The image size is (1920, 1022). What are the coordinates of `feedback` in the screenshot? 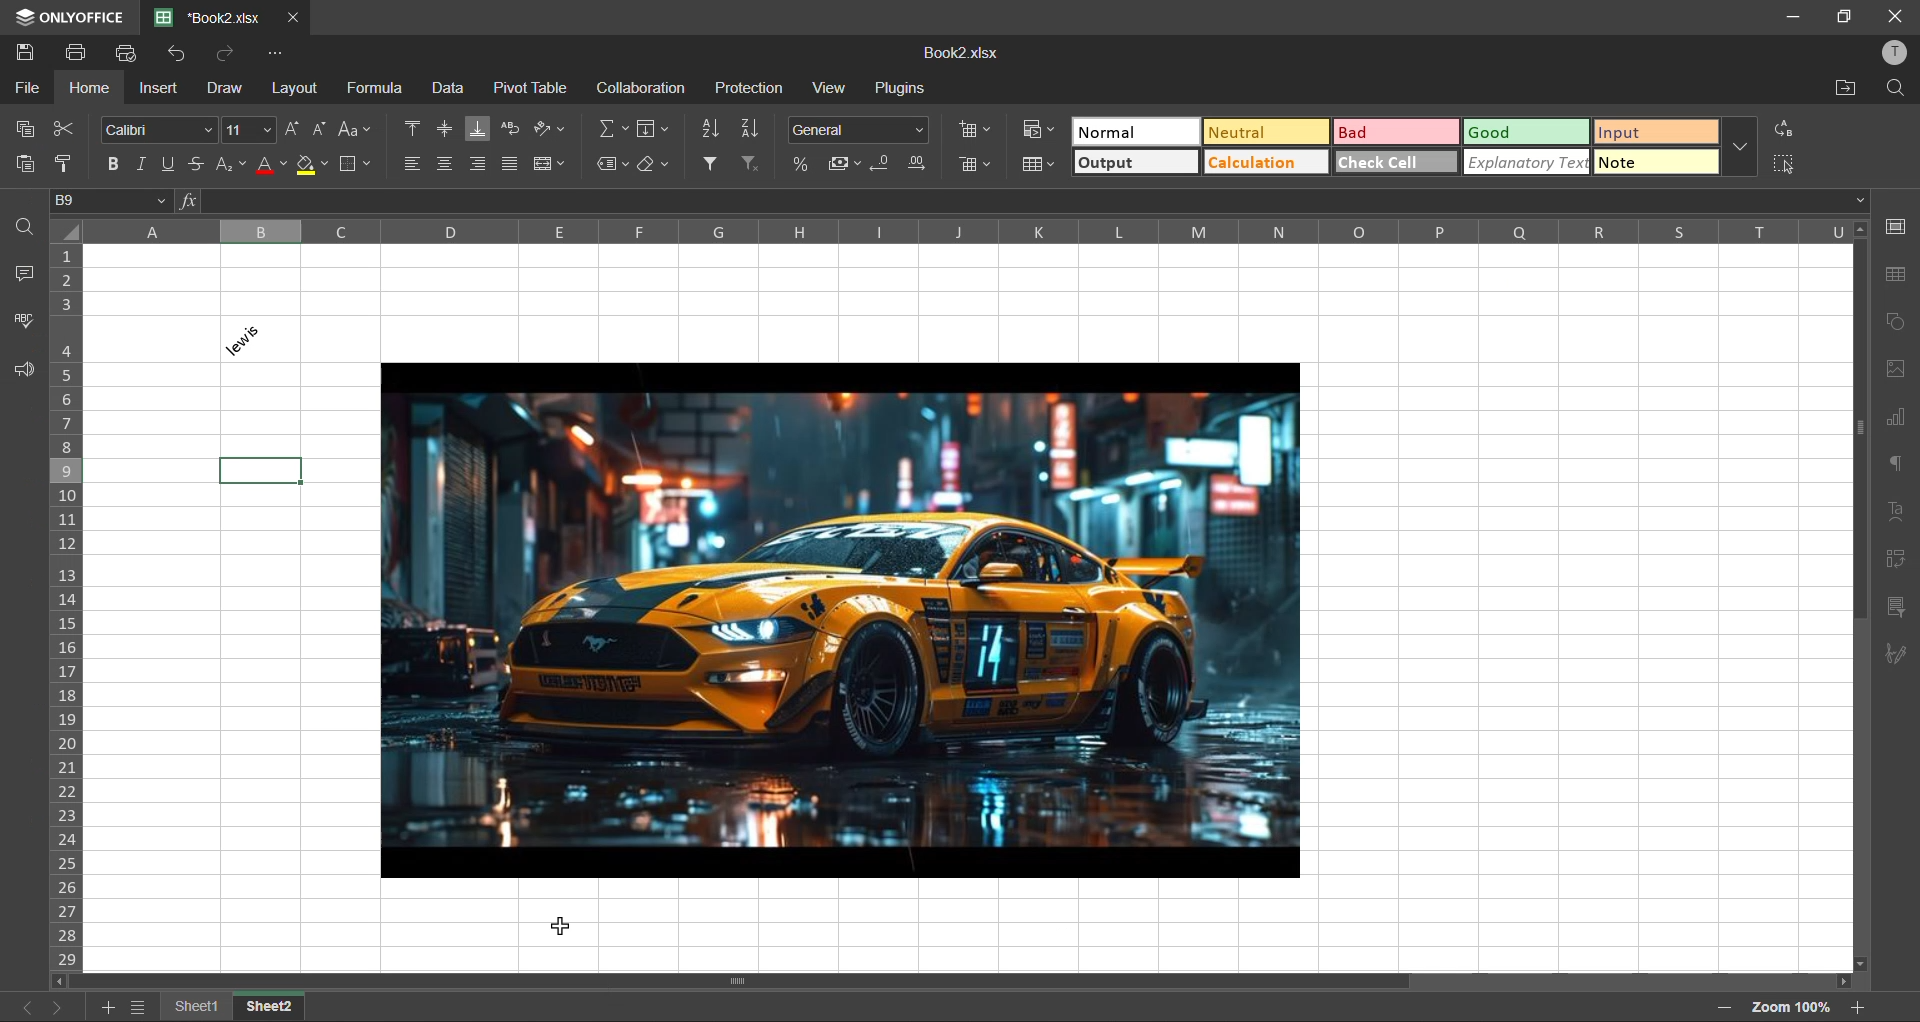 It's located at (23, 370).